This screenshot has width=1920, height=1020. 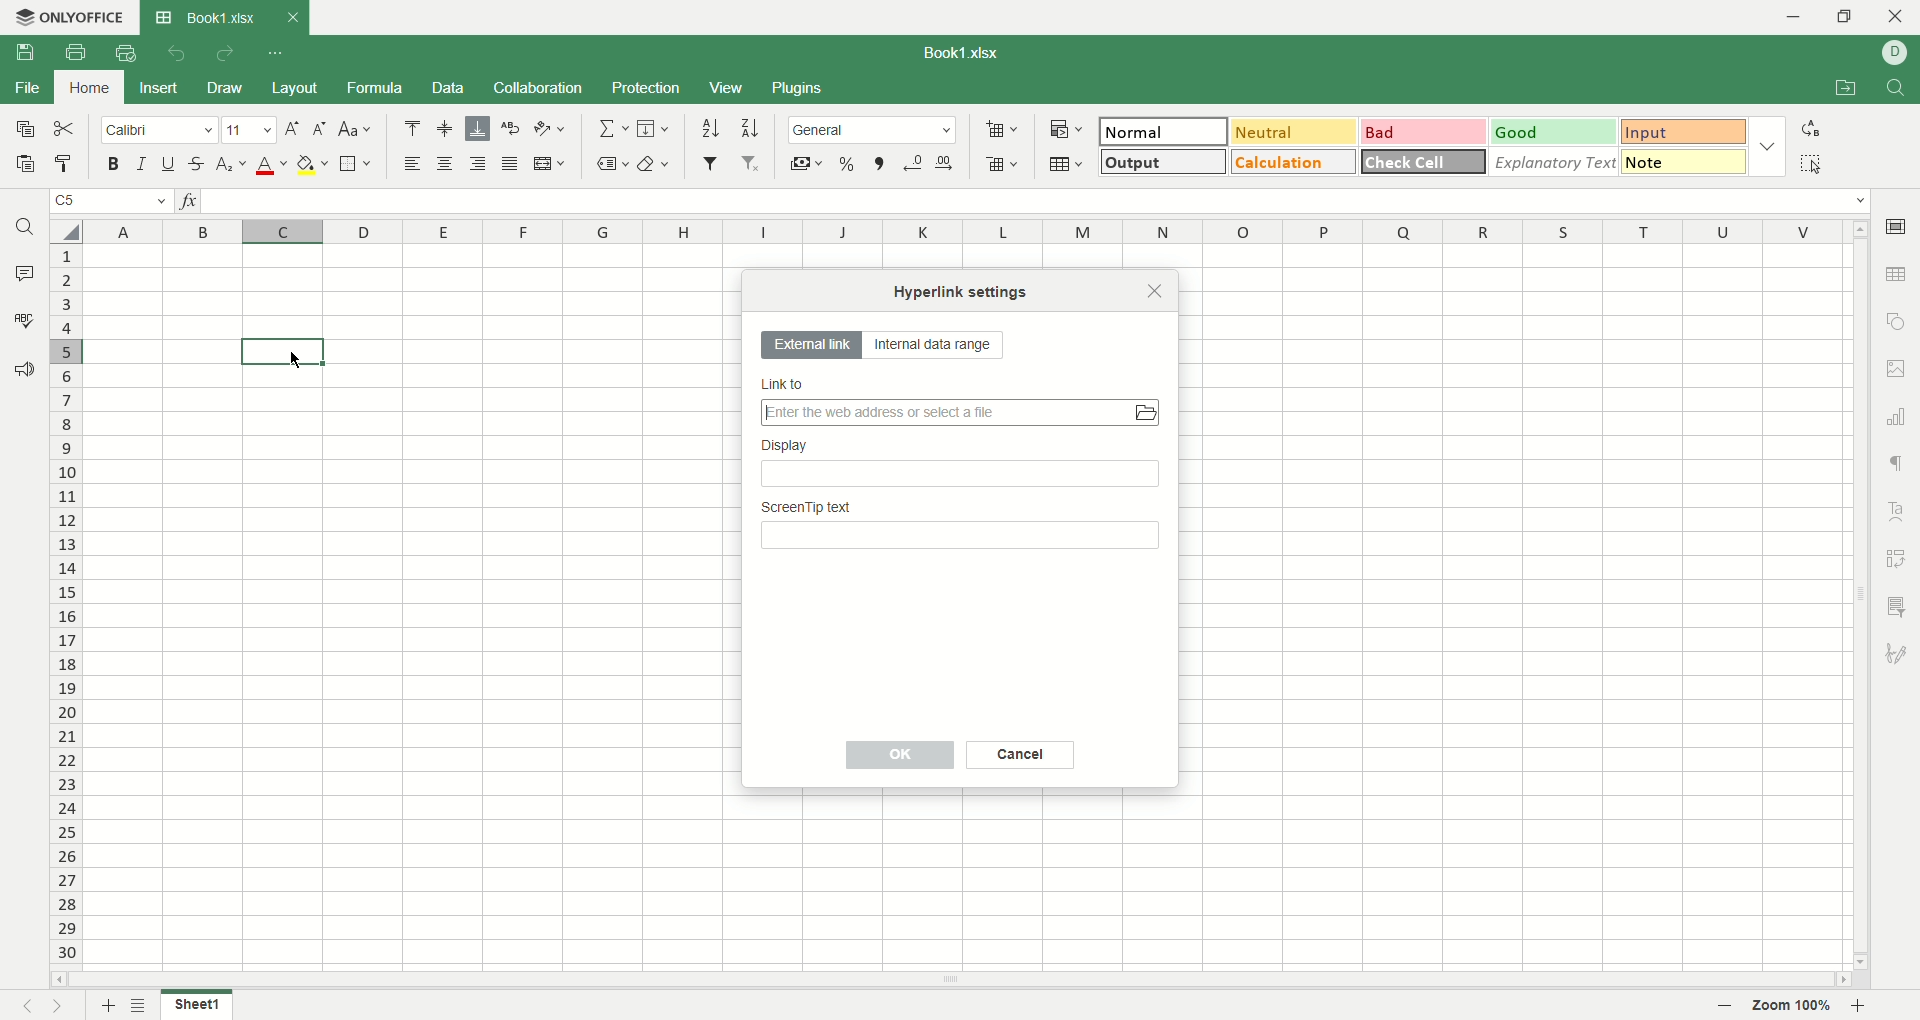 What do you see at coordinates (1841, 90) in the screenshot?
I see `open file location` at bounding box center [1841, 90].